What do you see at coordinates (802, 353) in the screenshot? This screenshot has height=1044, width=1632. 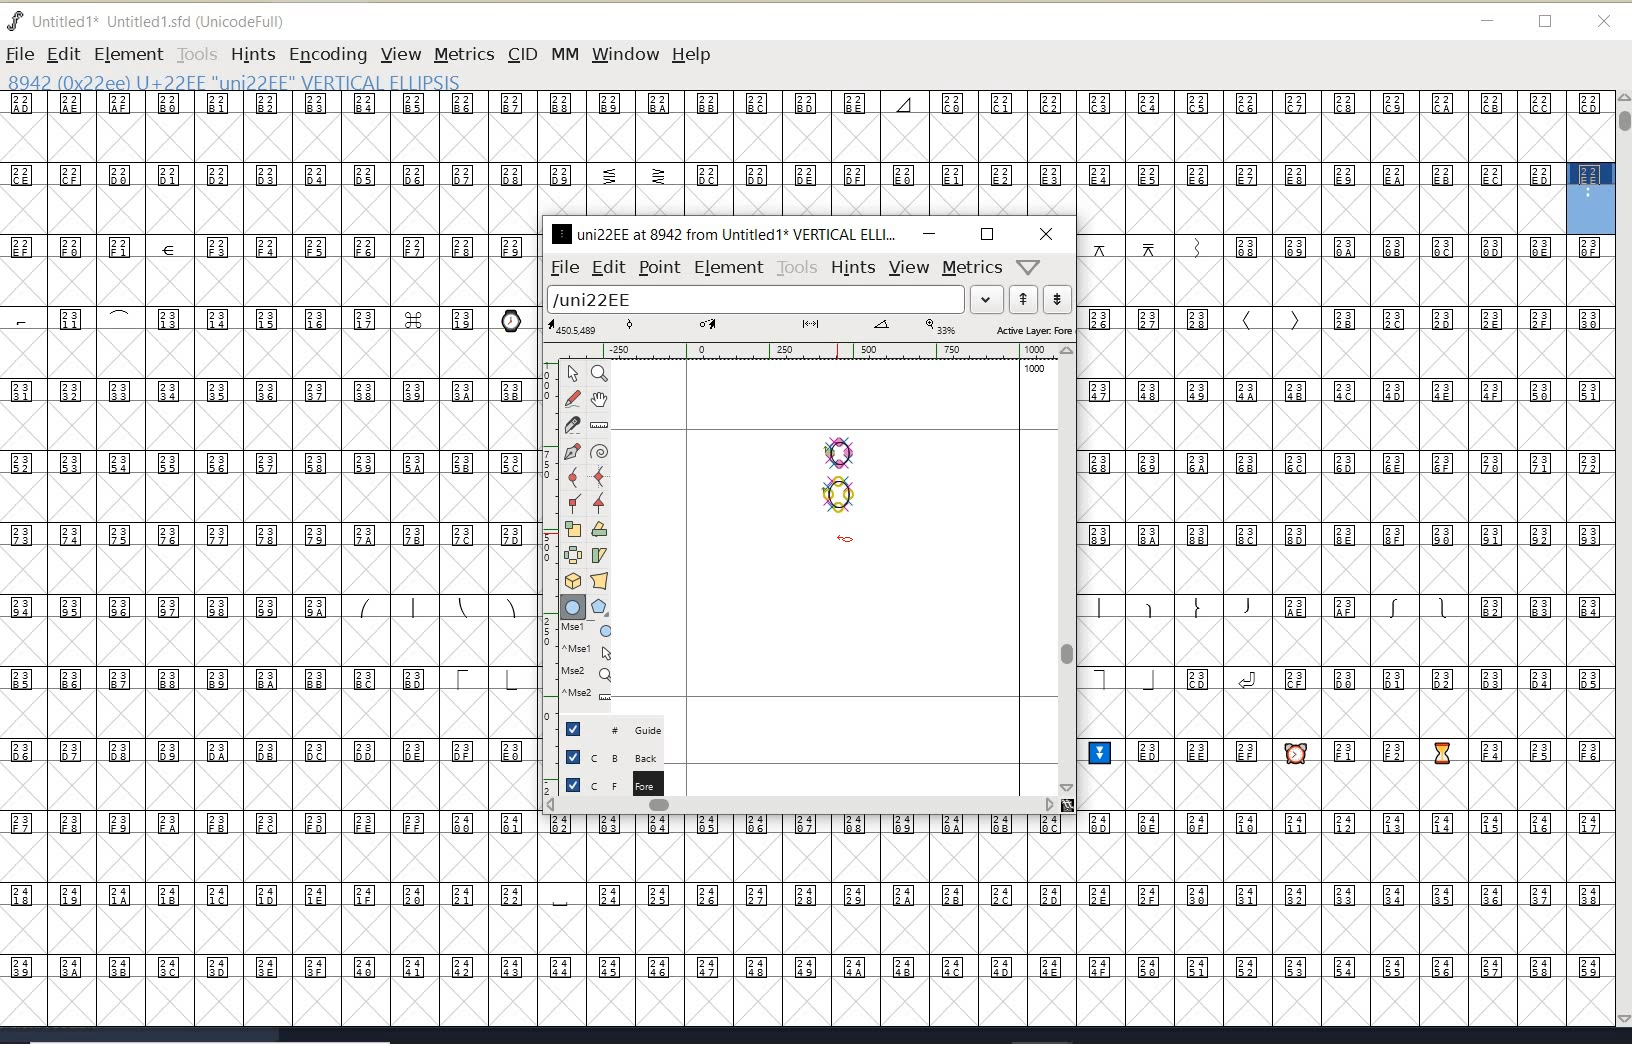 I see `ruler` at bounding box center [802, 353].